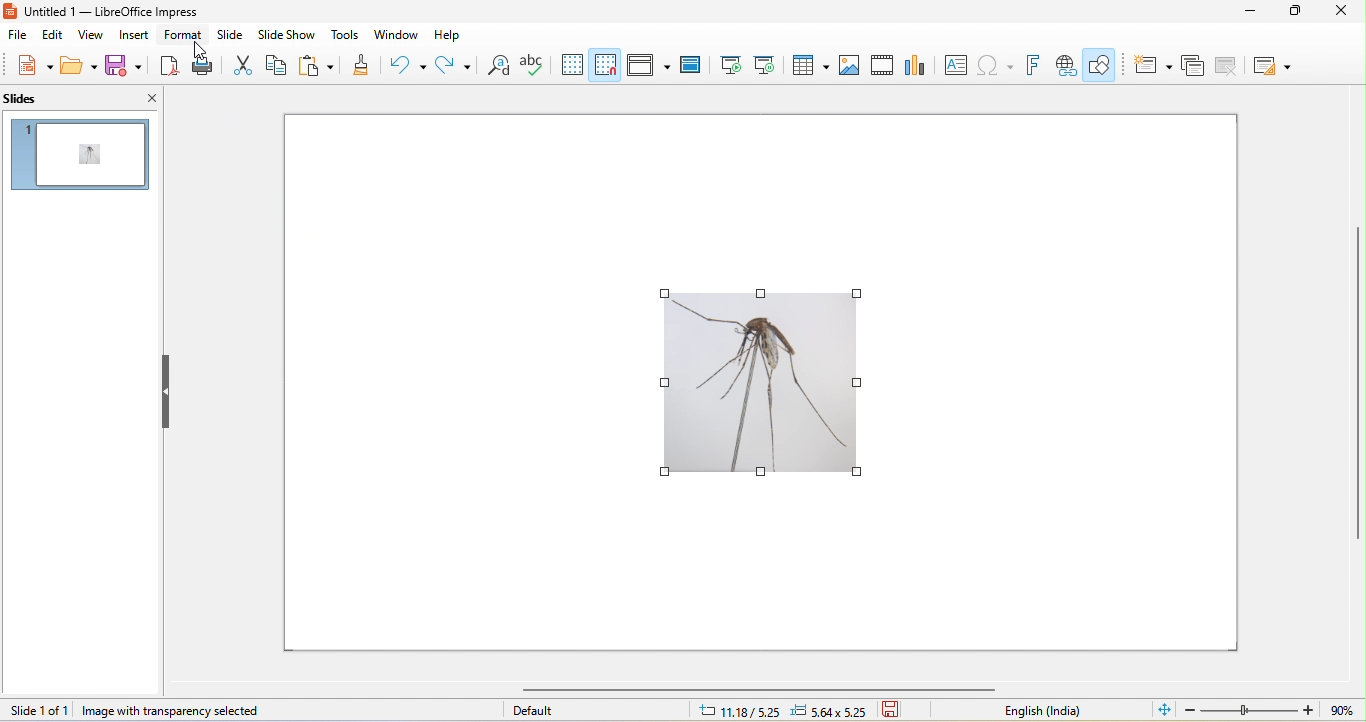 This screenshot has width=1366, height=722. Describe the element at coordinates (394, 35) in the screenshot. I see `window` at that location.